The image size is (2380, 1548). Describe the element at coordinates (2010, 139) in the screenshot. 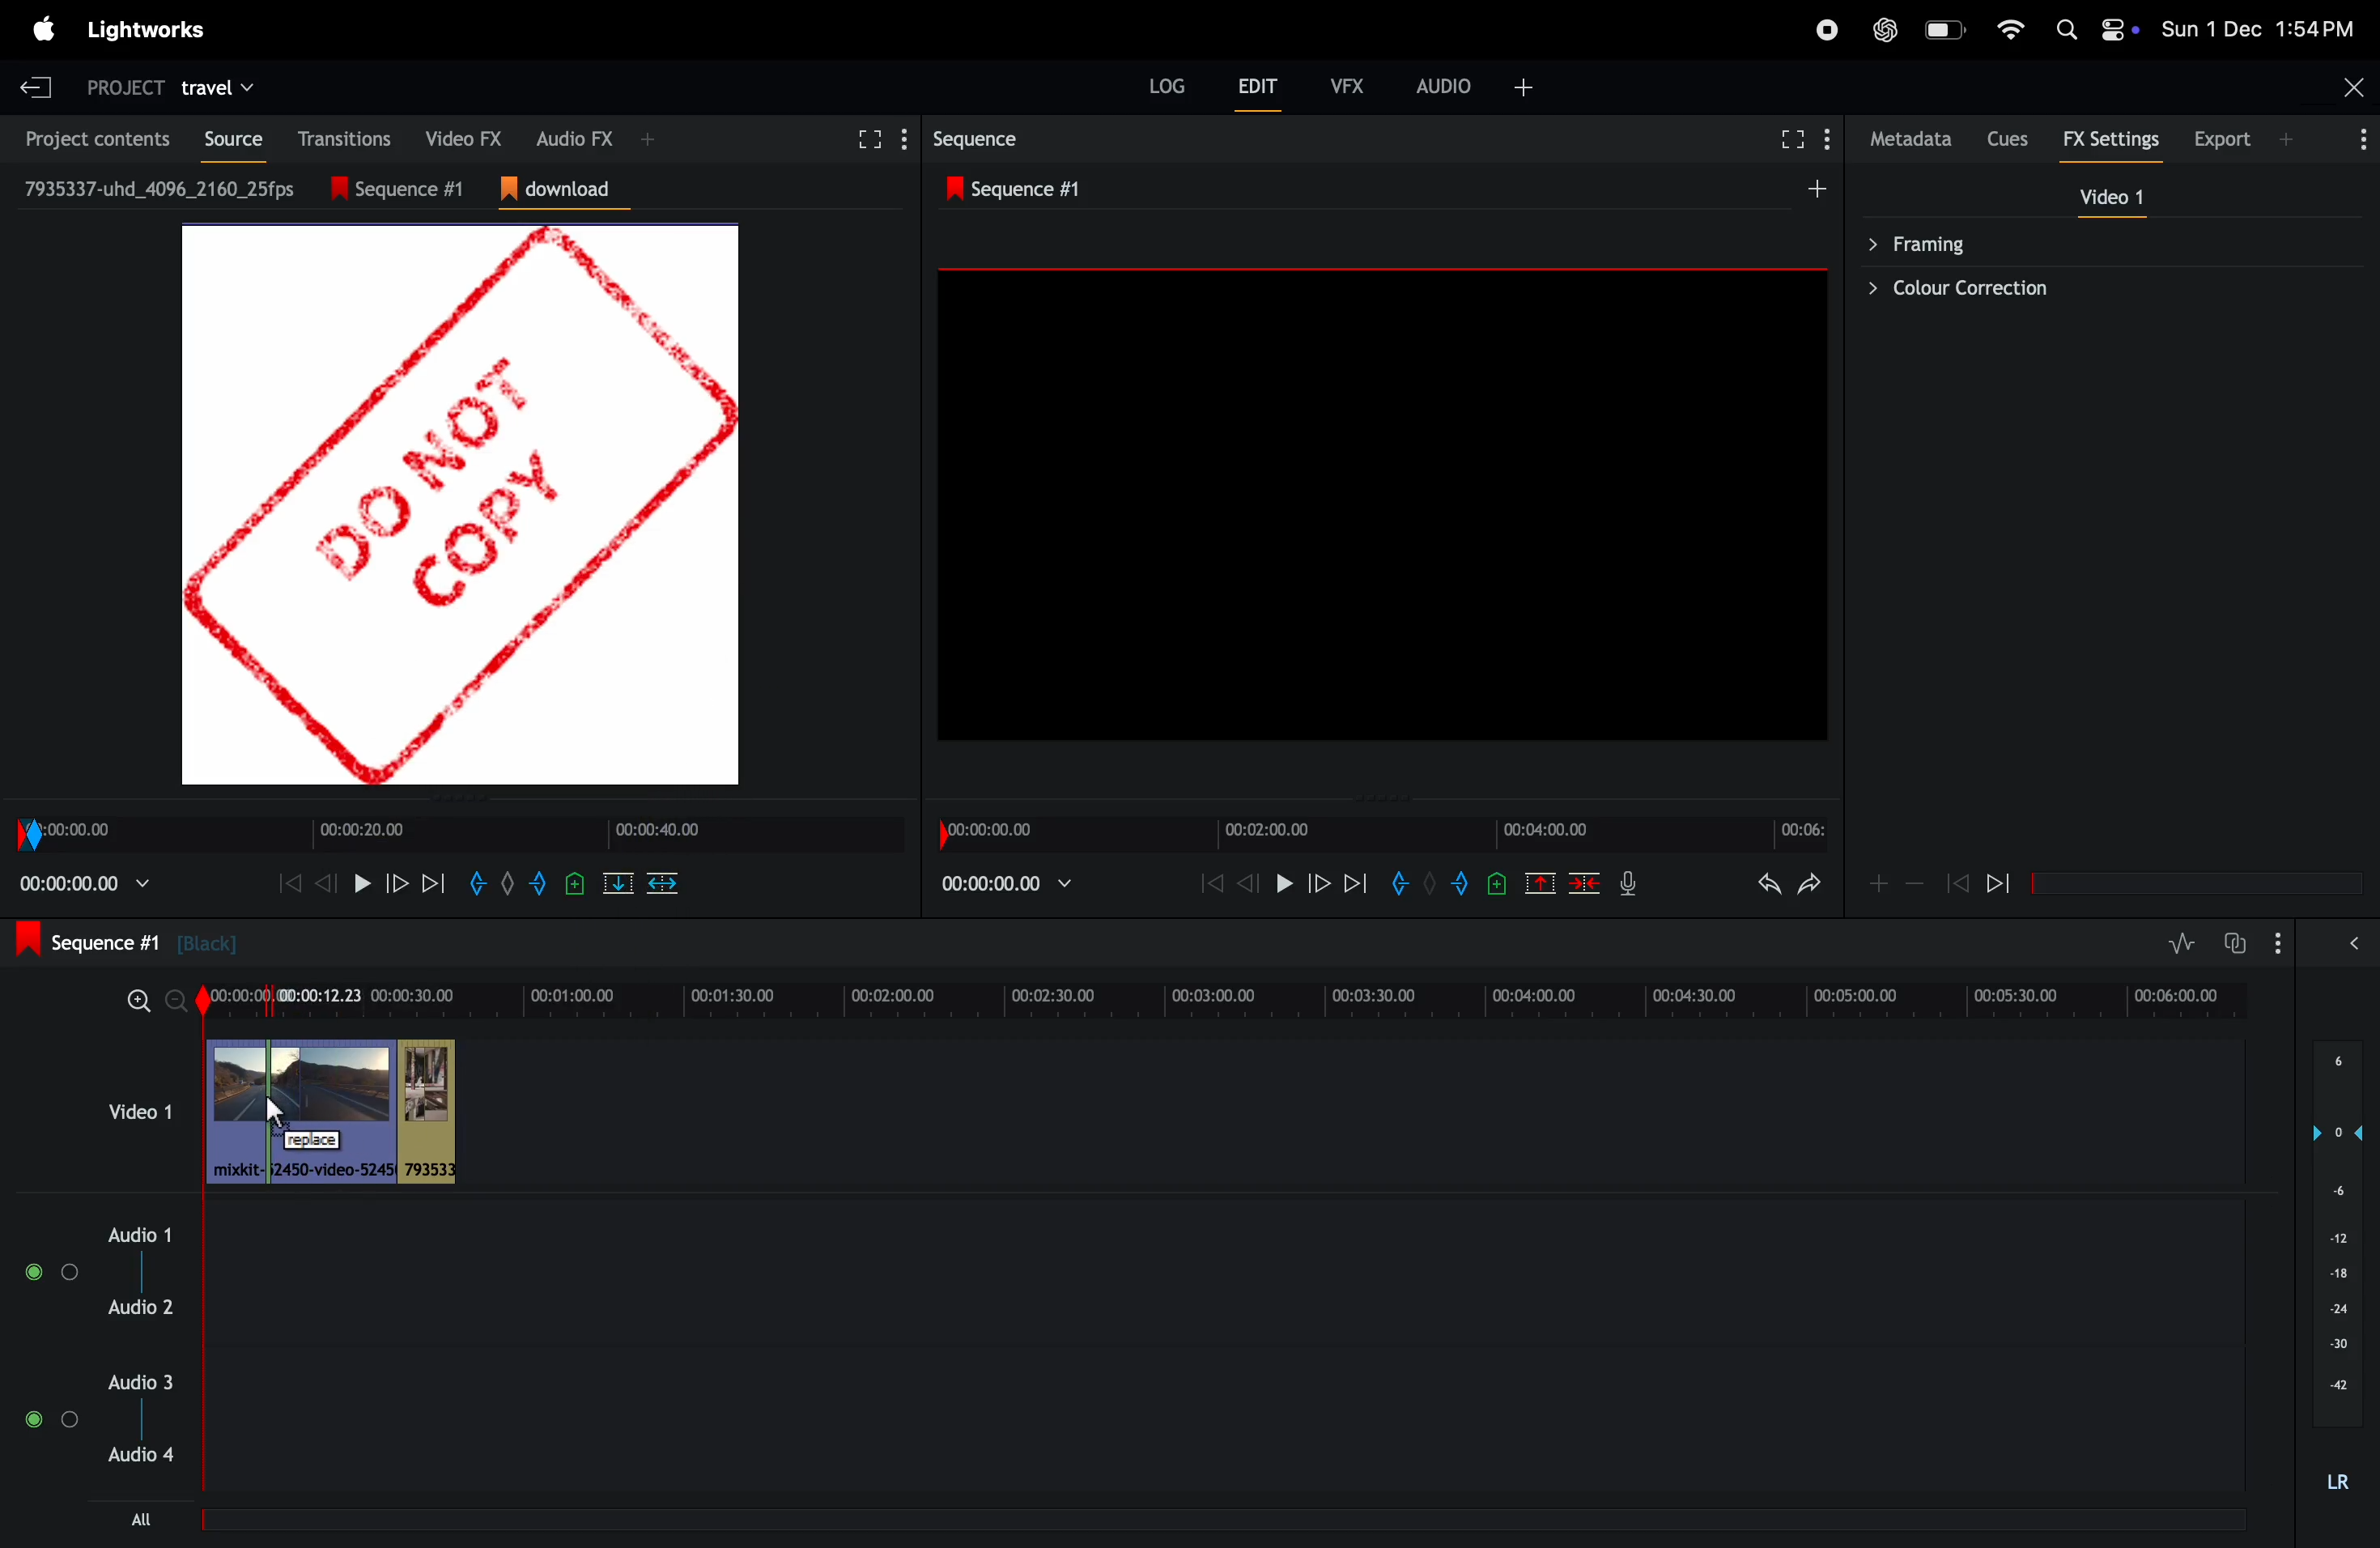

I see `cues` at that location.